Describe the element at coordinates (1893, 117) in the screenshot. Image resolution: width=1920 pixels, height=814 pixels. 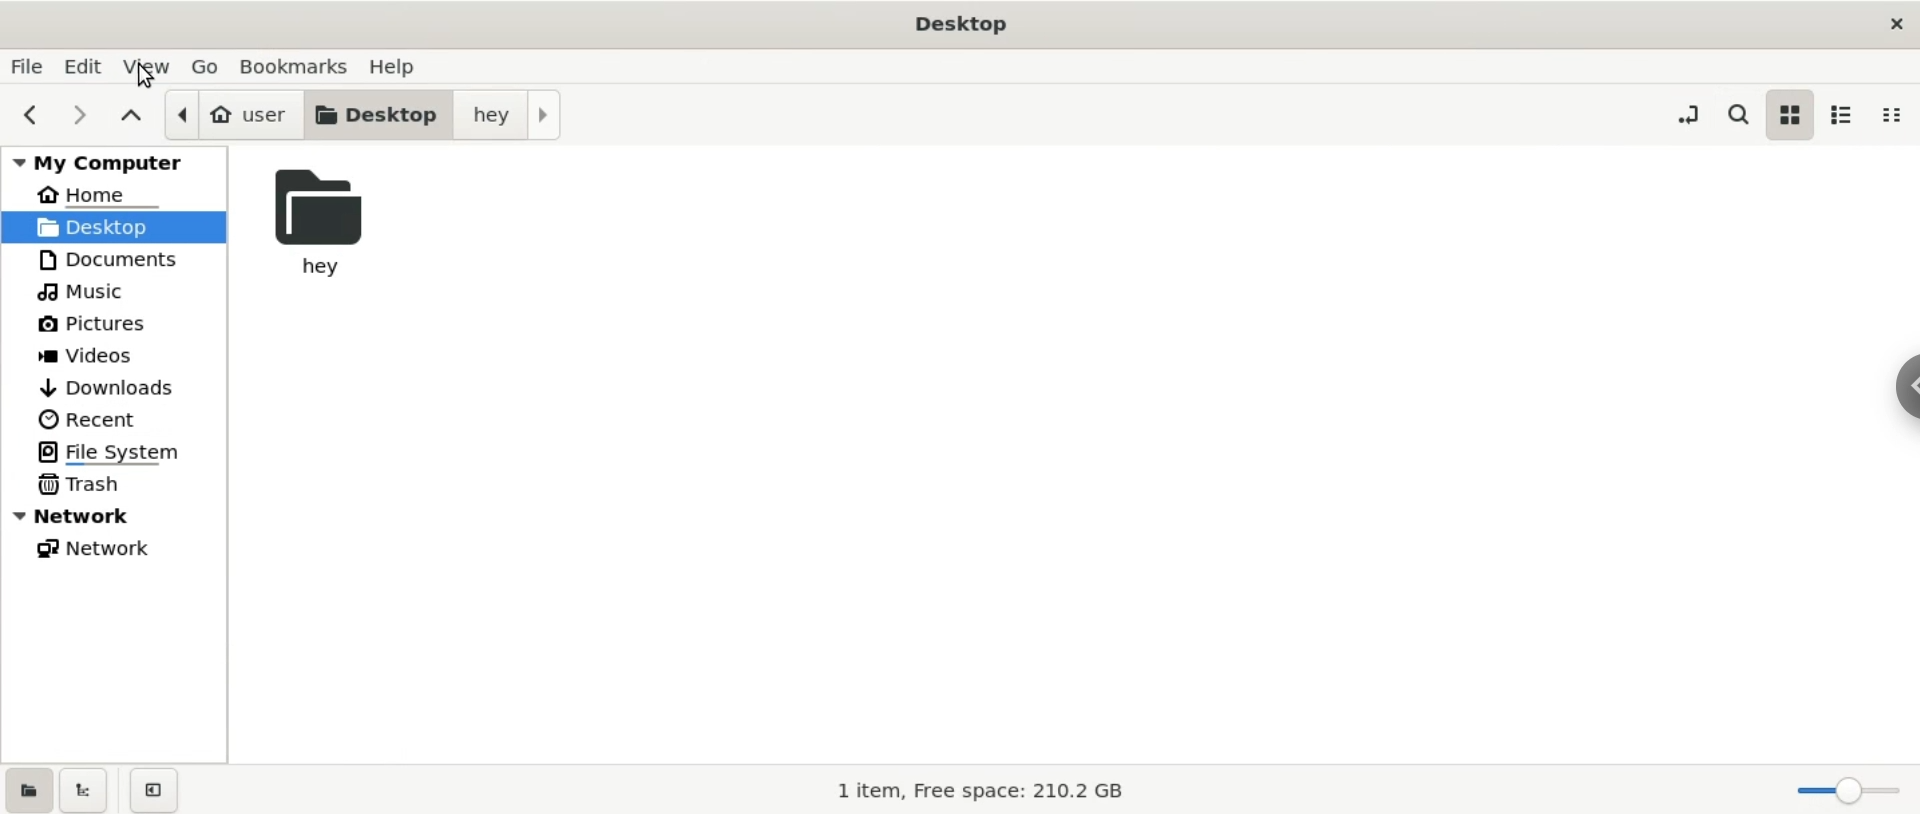
I see `compact view` at that location.